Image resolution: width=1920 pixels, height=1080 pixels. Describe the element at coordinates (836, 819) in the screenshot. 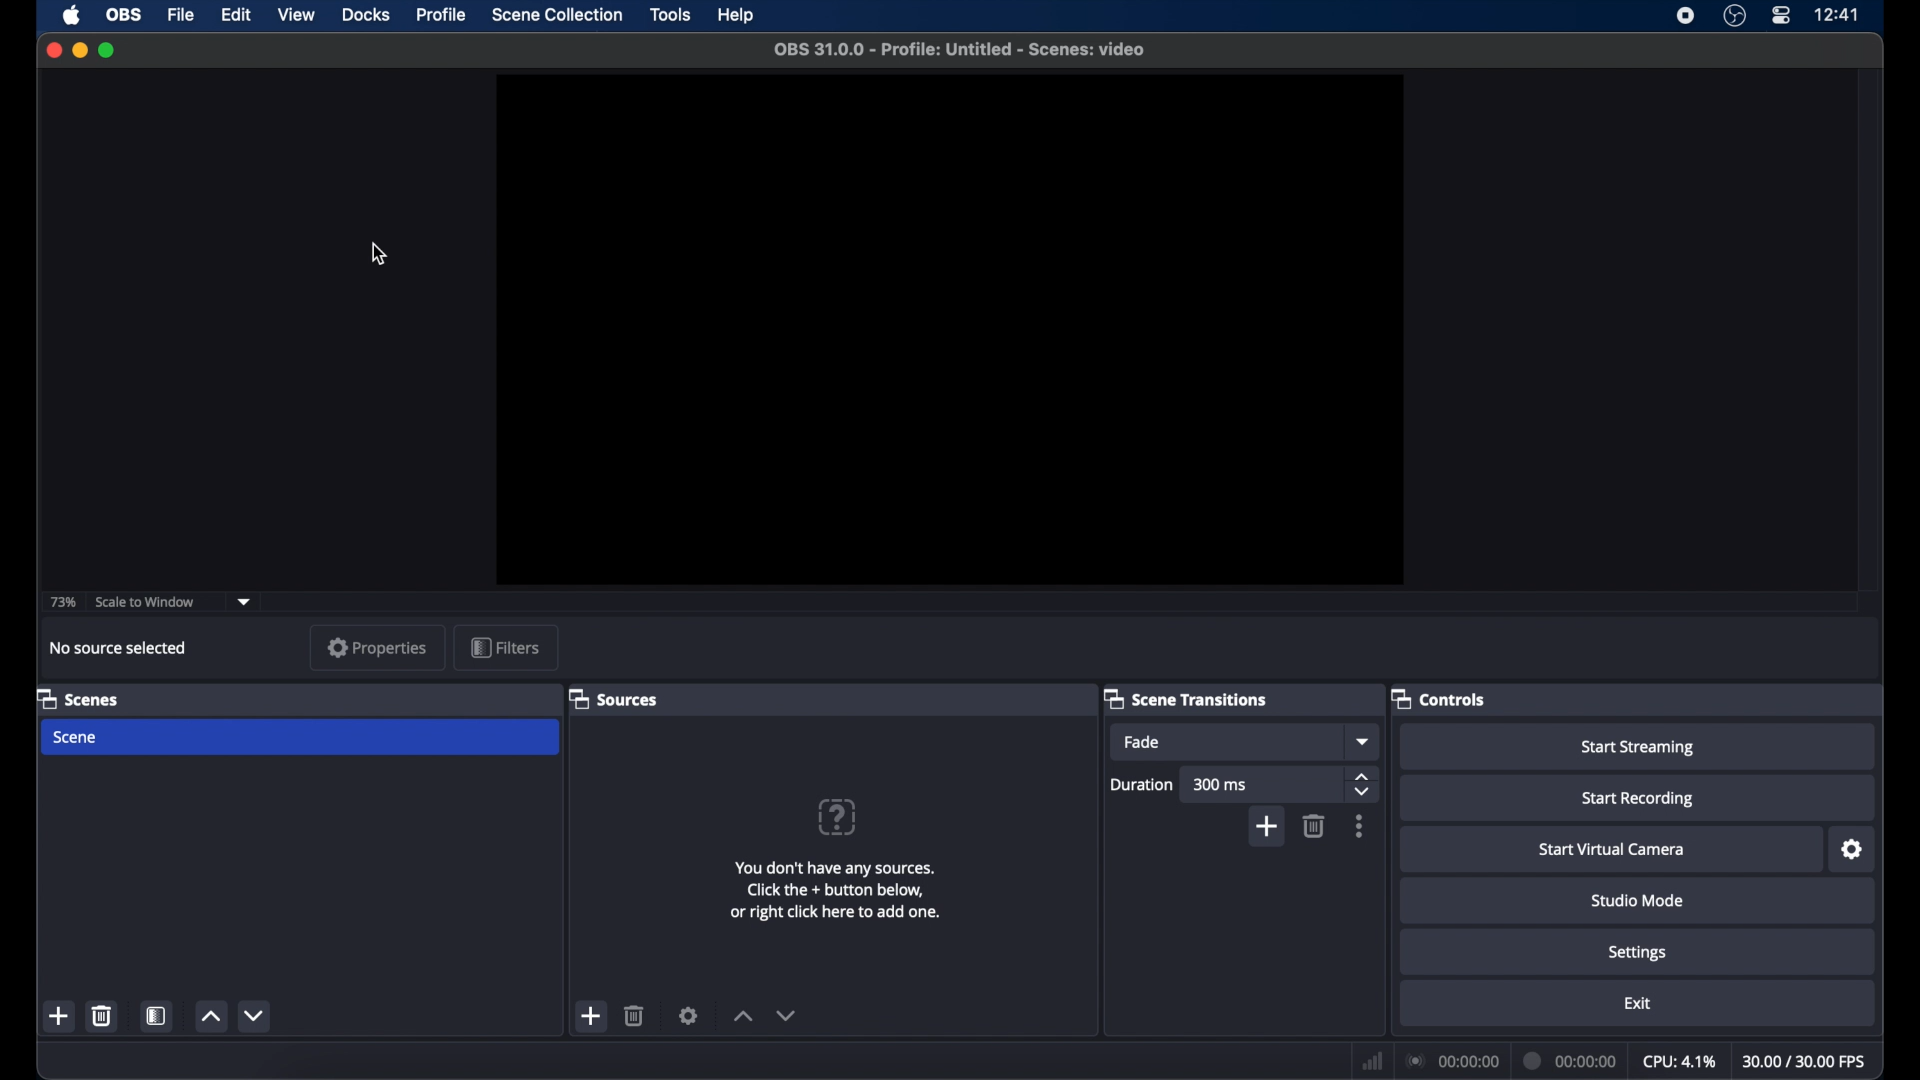

I see `question mark icon` at that location.